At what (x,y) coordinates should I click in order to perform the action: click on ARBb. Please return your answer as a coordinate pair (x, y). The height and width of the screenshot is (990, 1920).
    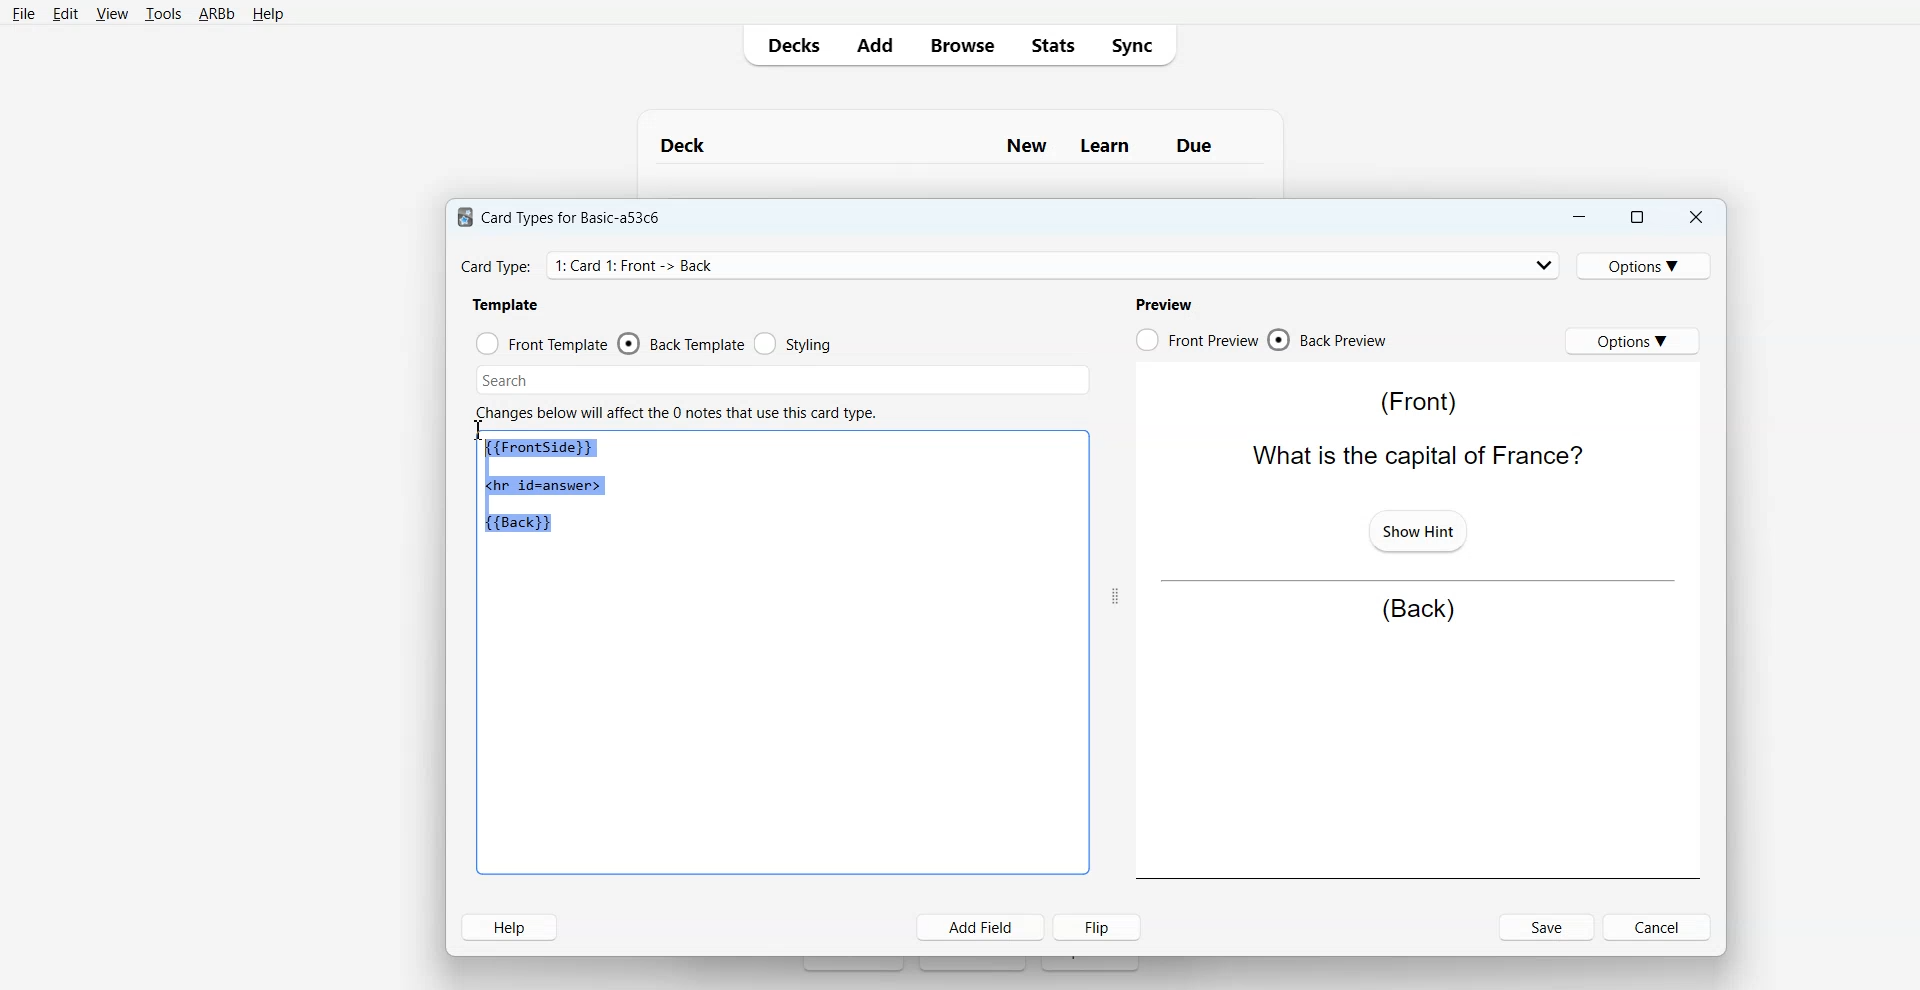
    Looking at the image, I should click on (215, 15).